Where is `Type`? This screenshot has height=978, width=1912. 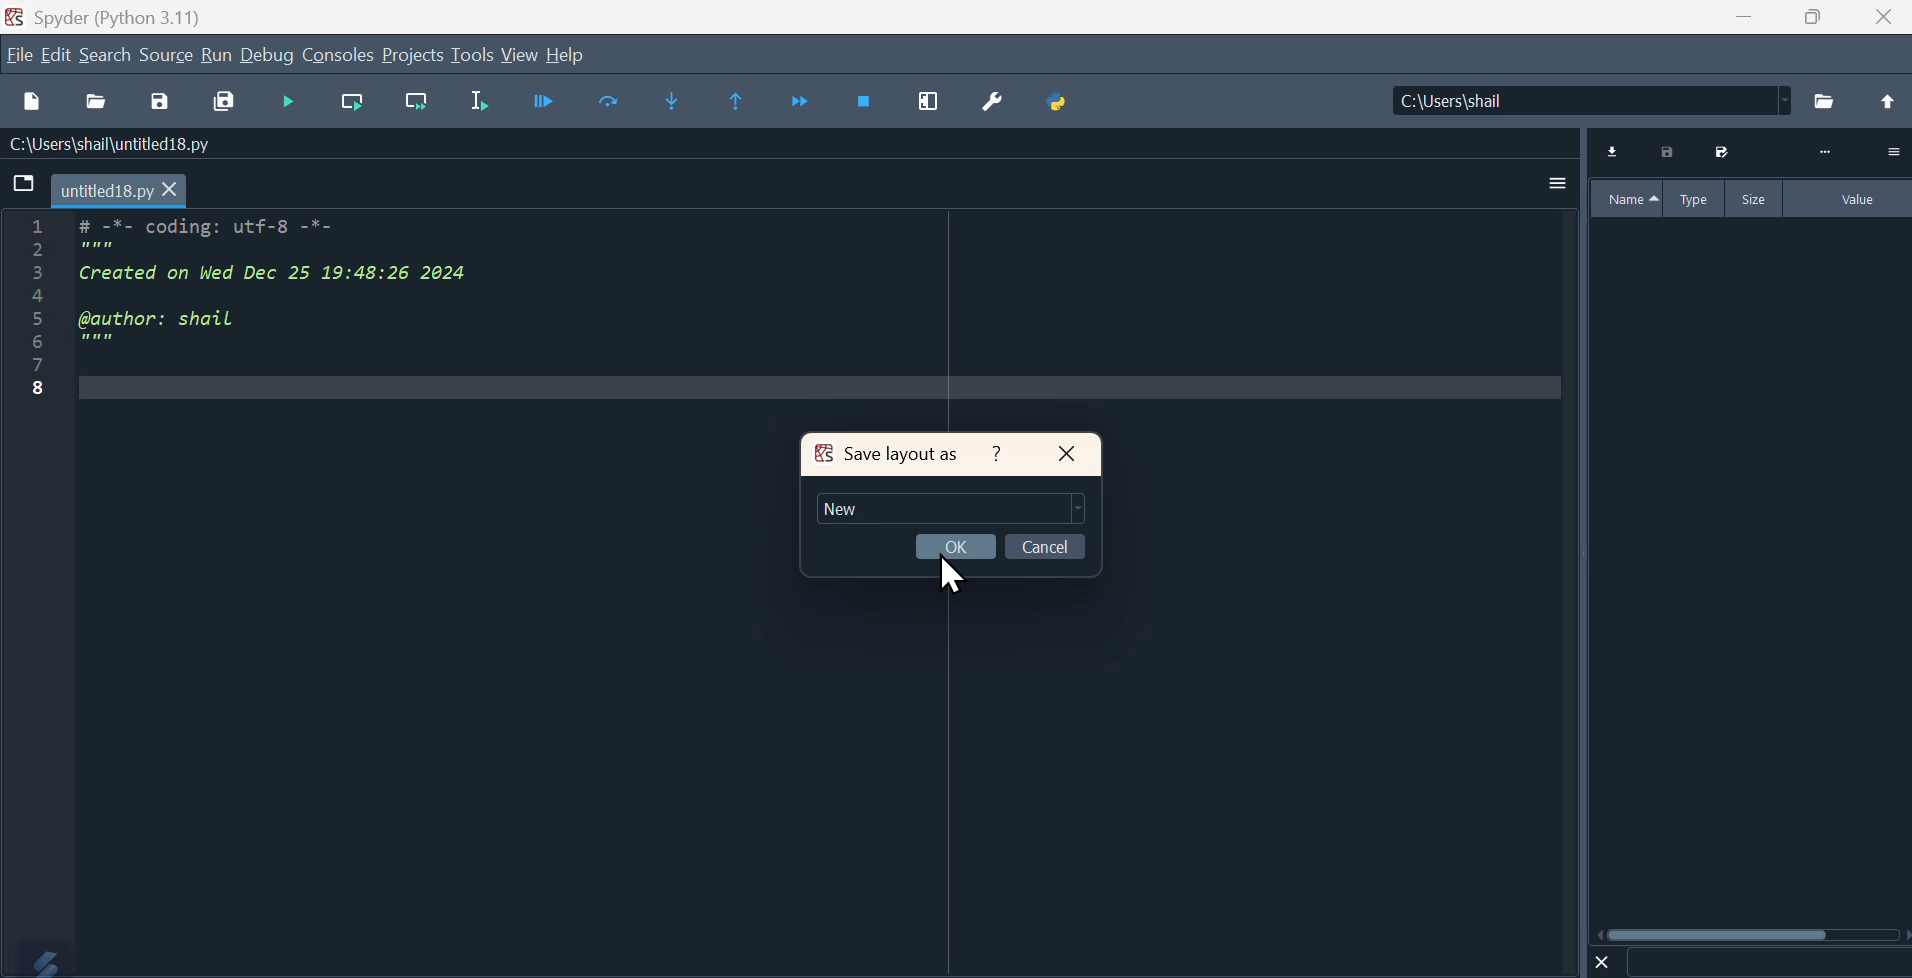
Type is located at coordinates (1697, 198).